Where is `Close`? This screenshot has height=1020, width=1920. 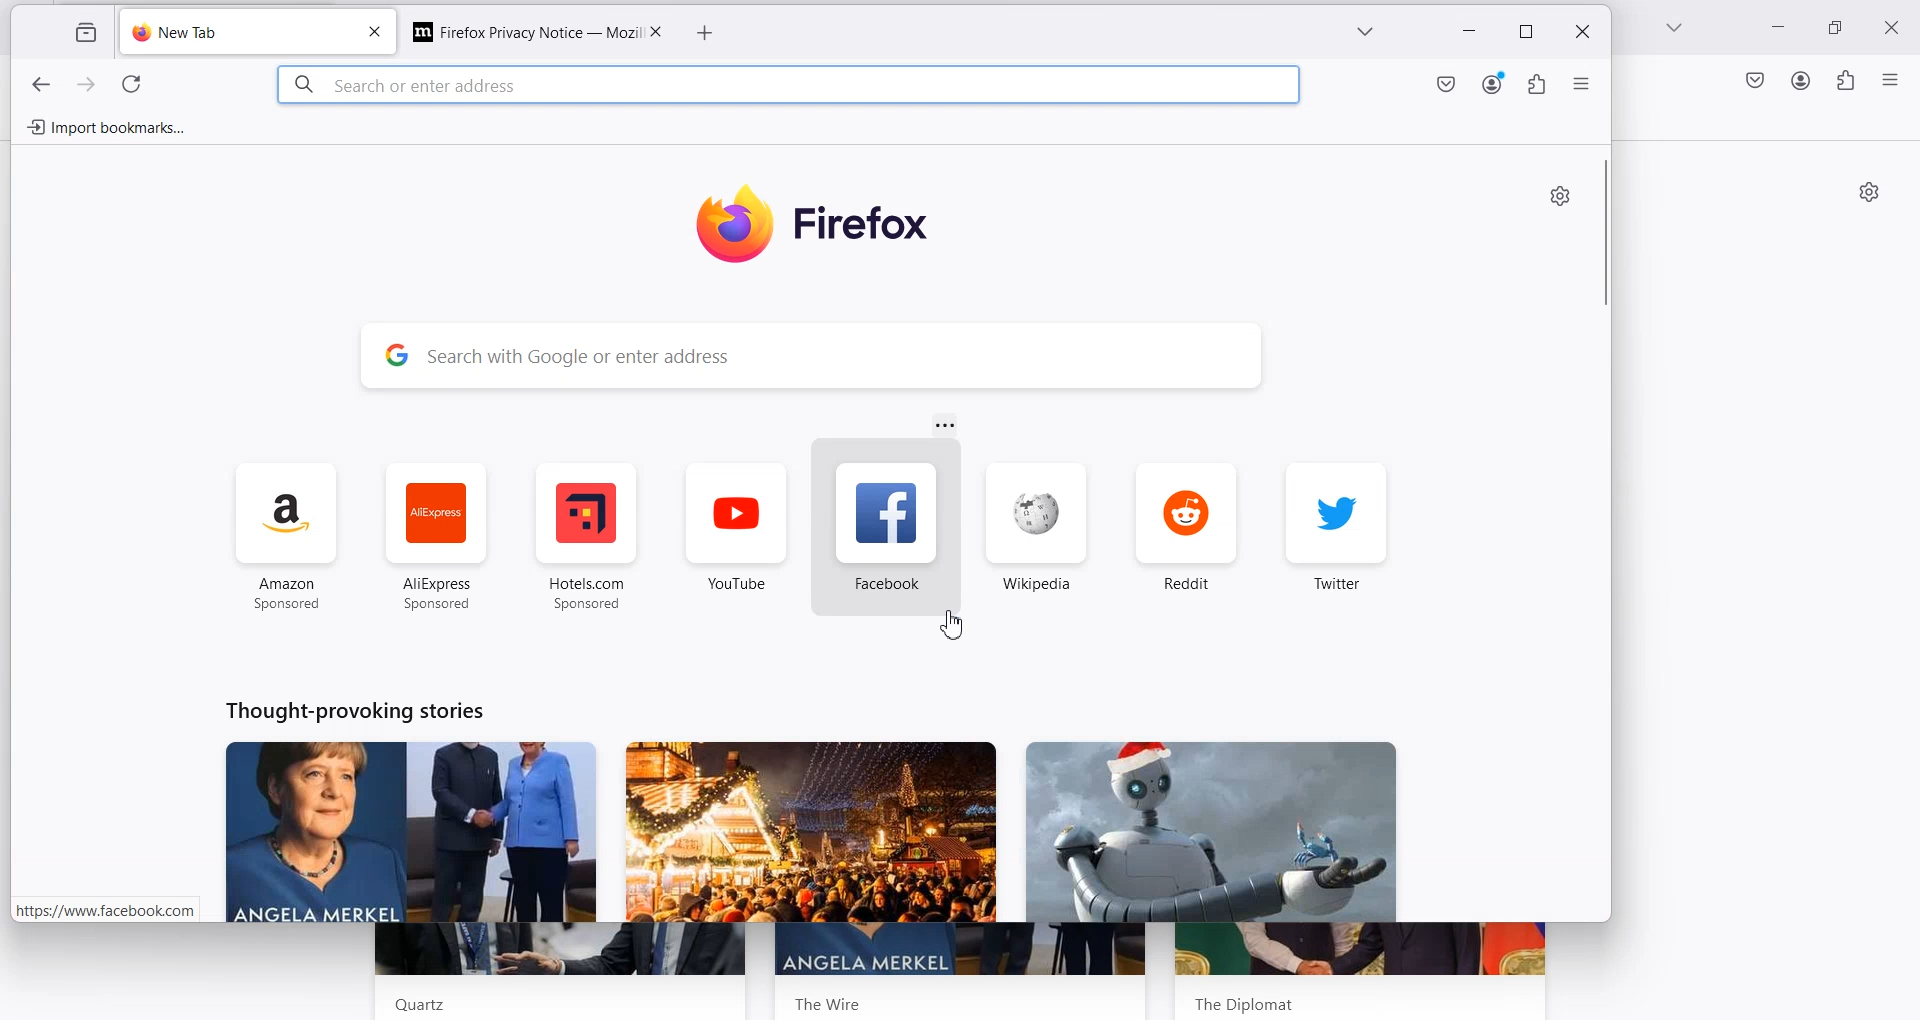
Close is located at coordinates (654, 31).